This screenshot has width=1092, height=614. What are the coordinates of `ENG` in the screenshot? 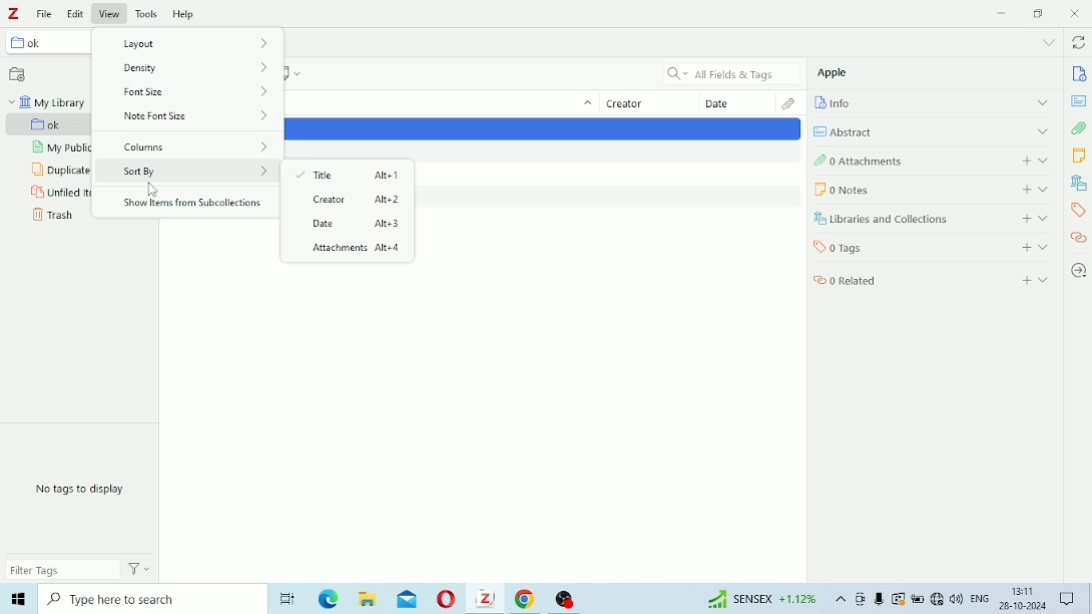 It's located at (979, 600).